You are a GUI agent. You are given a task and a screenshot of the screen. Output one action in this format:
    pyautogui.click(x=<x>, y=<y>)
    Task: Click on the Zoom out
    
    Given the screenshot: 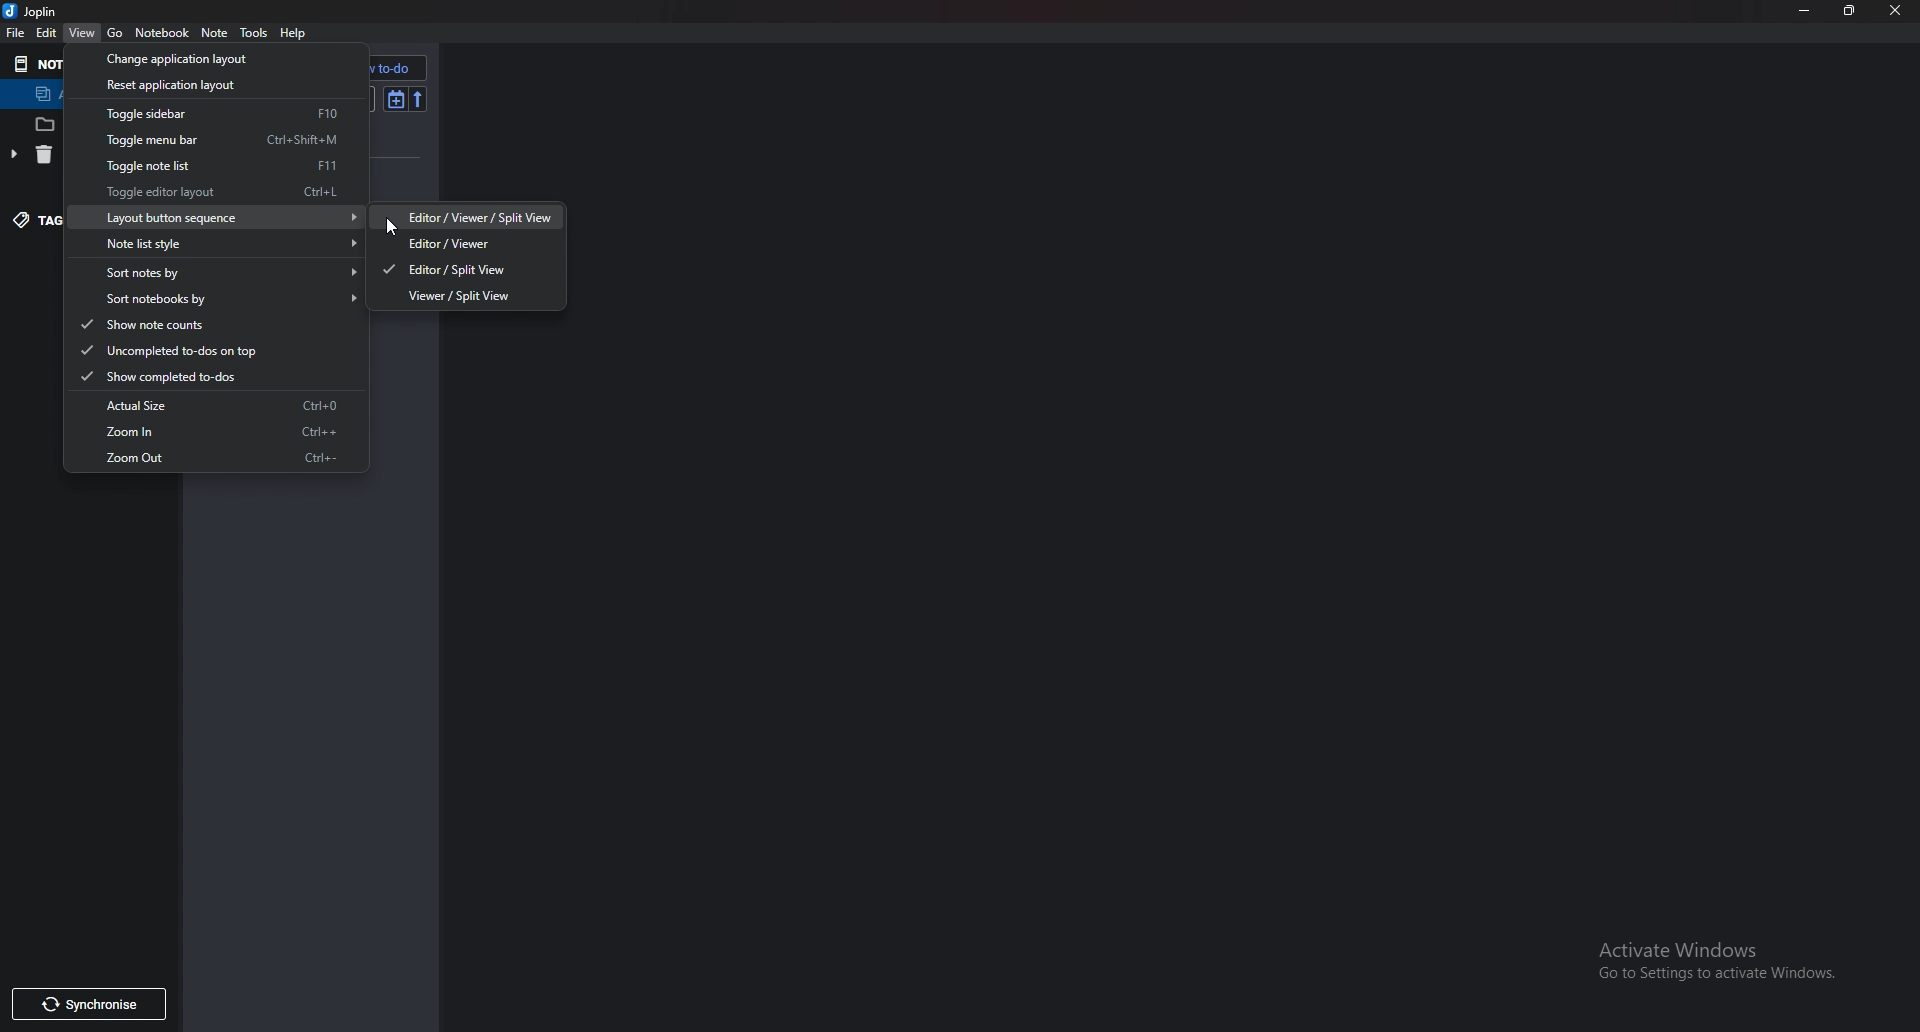 What is the action you would take?
    pyautogui.click(x=218, y=456)
    